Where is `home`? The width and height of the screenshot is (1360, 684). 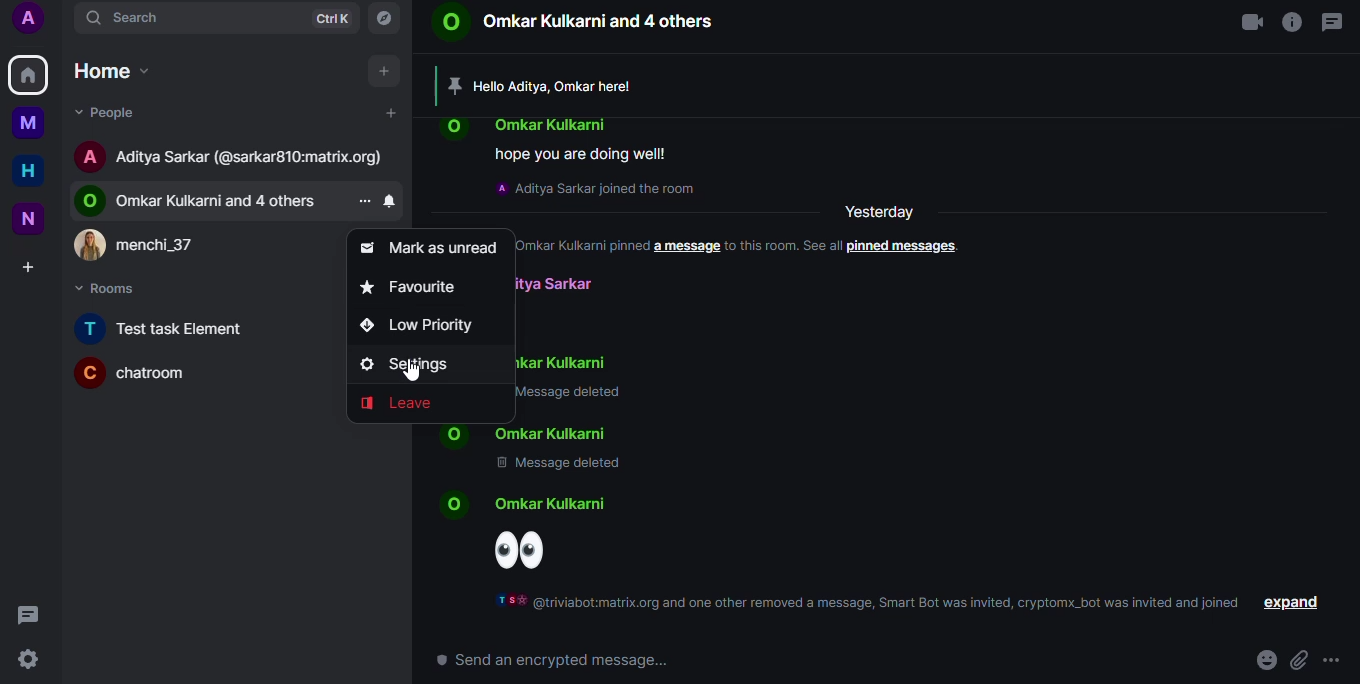 home is located at coordinates (29, 74).